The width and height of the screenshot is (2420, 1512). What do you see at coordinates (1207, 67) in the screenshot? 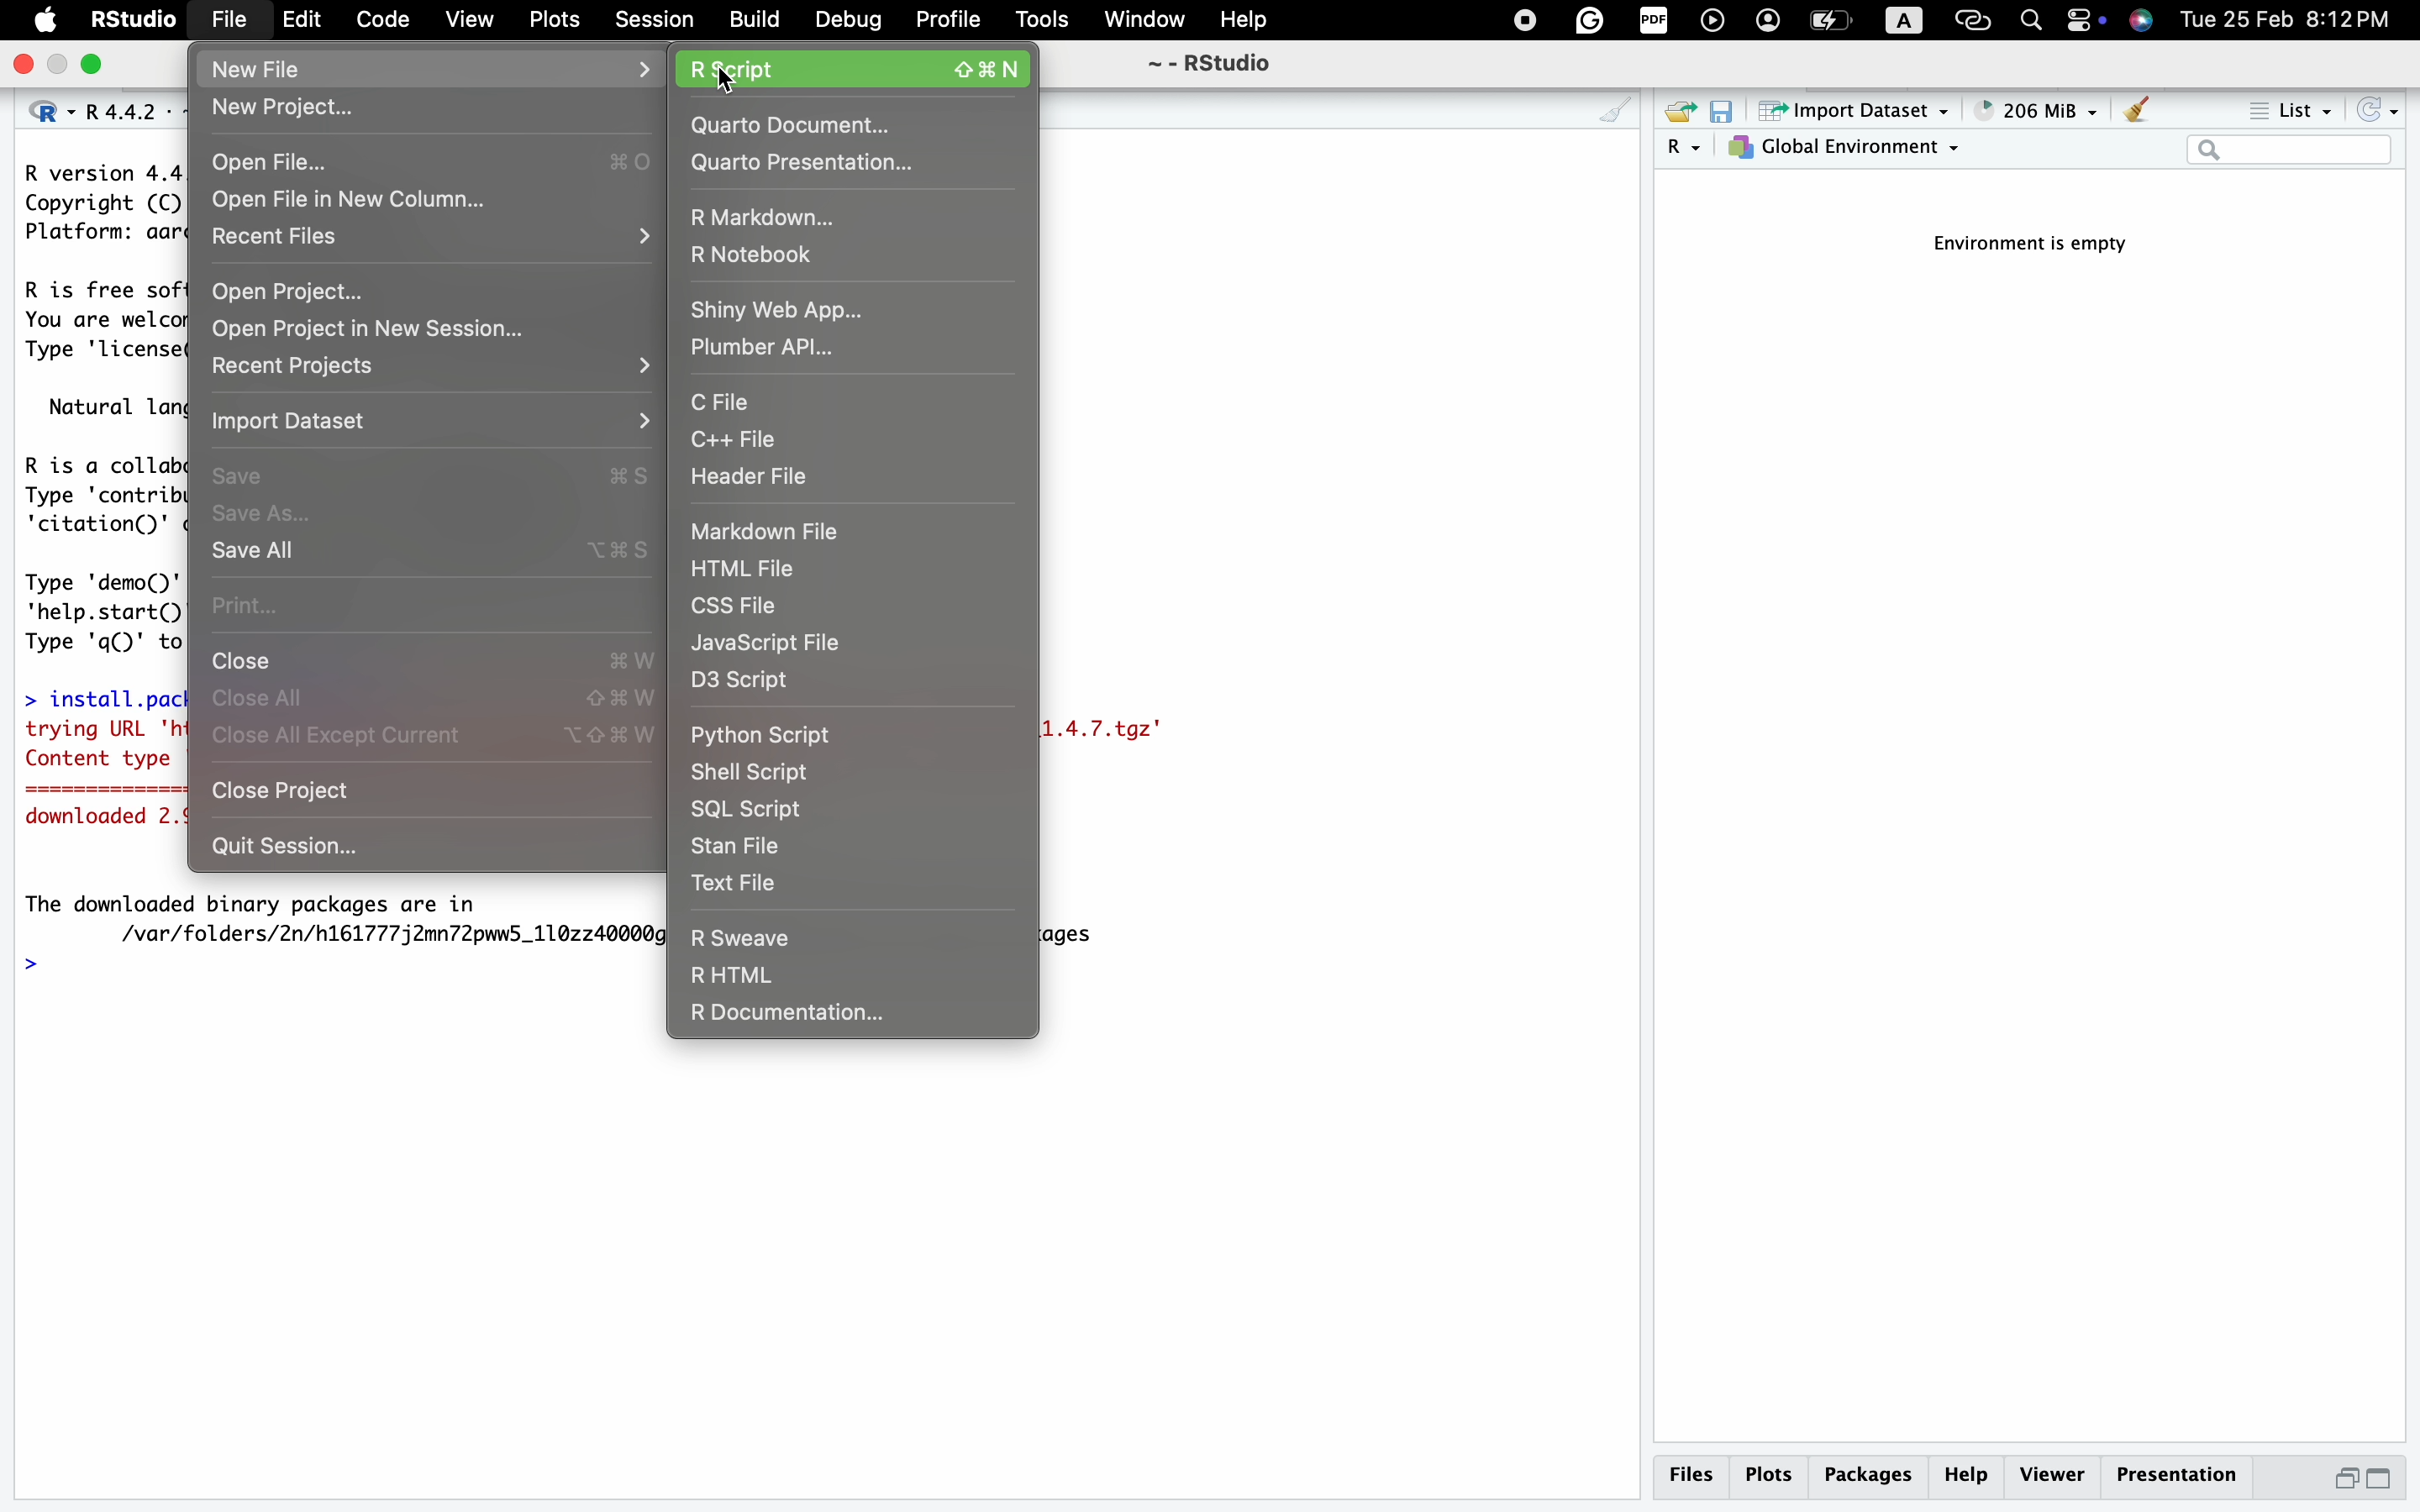
I see `~ - RSttudio` at bounding box center [1207, 67].